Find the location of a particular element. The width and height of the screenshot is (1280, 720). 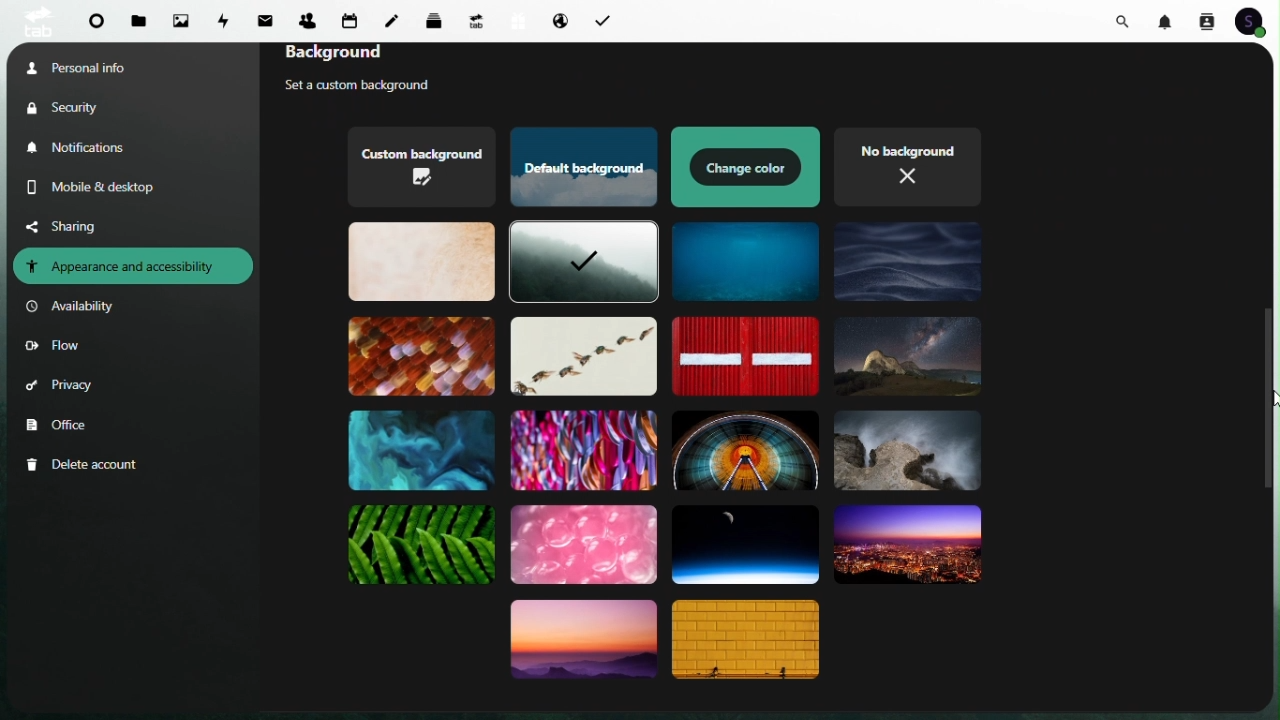

Notifications is located at coordinates (1168, 20).